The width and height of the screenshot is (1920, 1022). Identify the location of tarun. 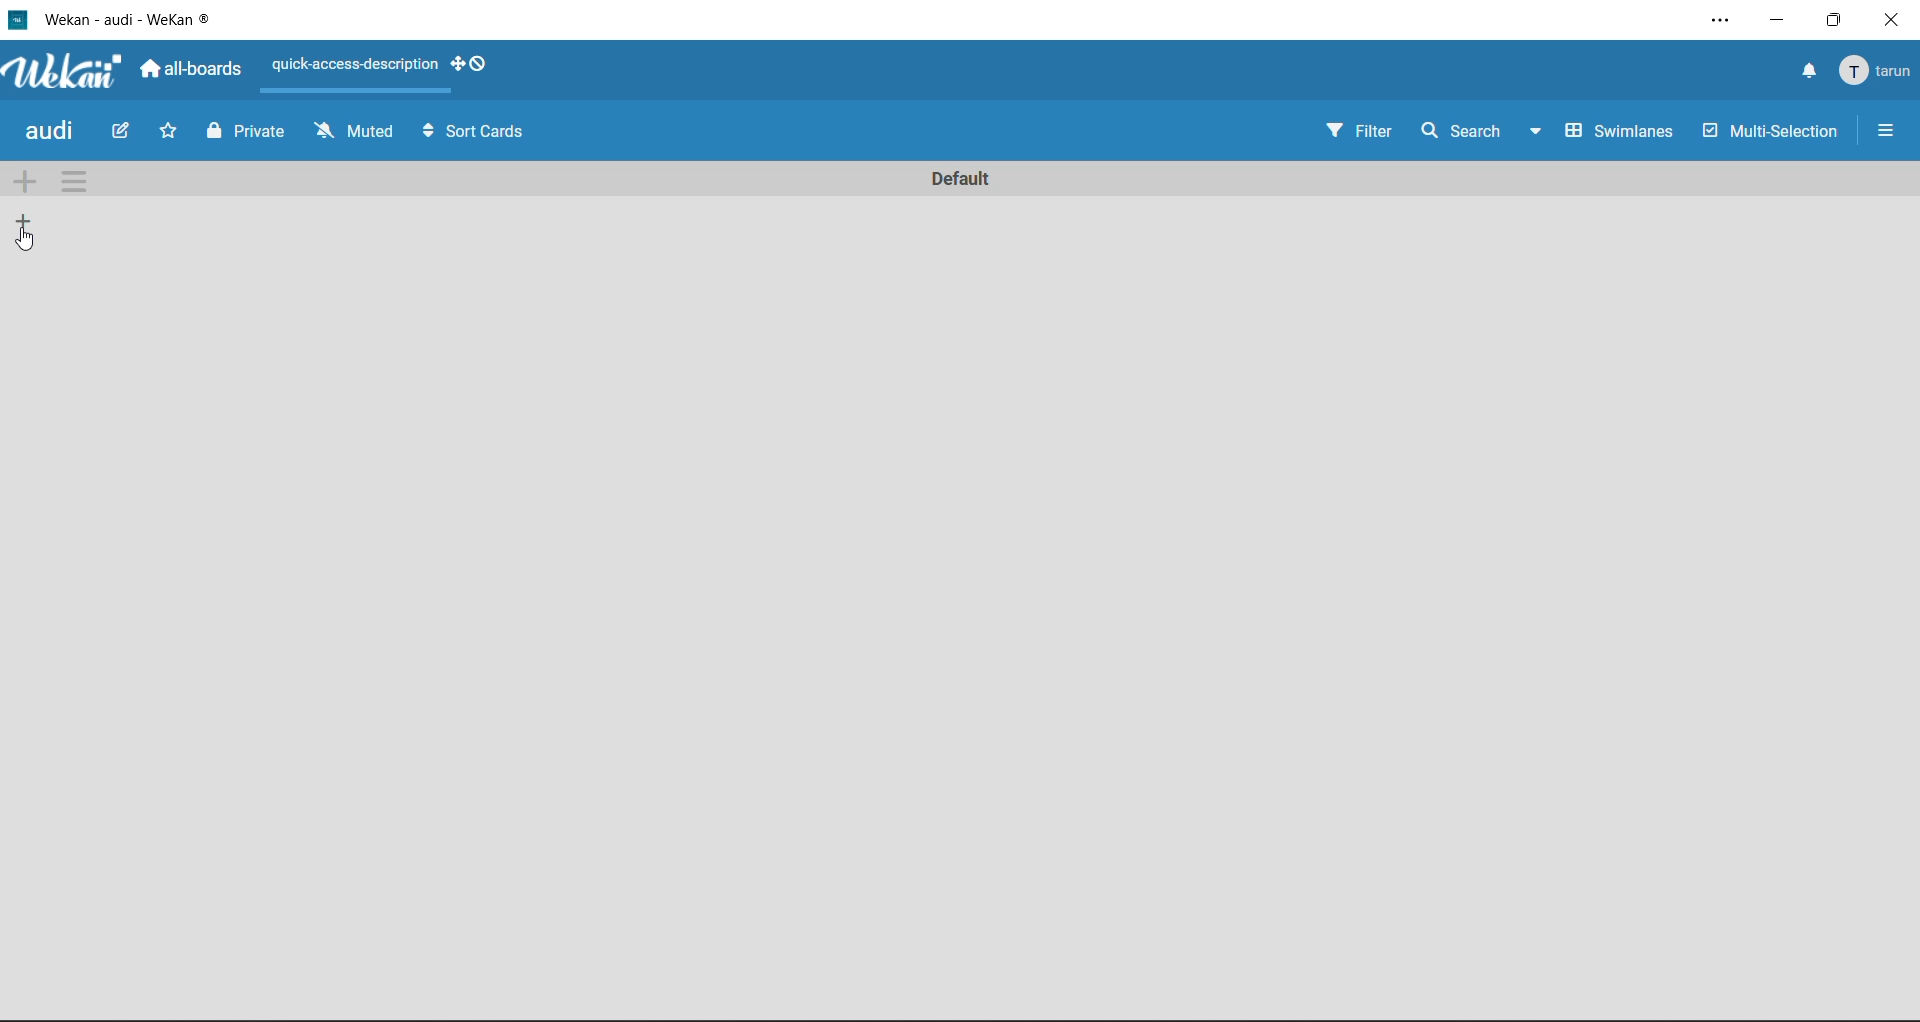
(1878, 70).